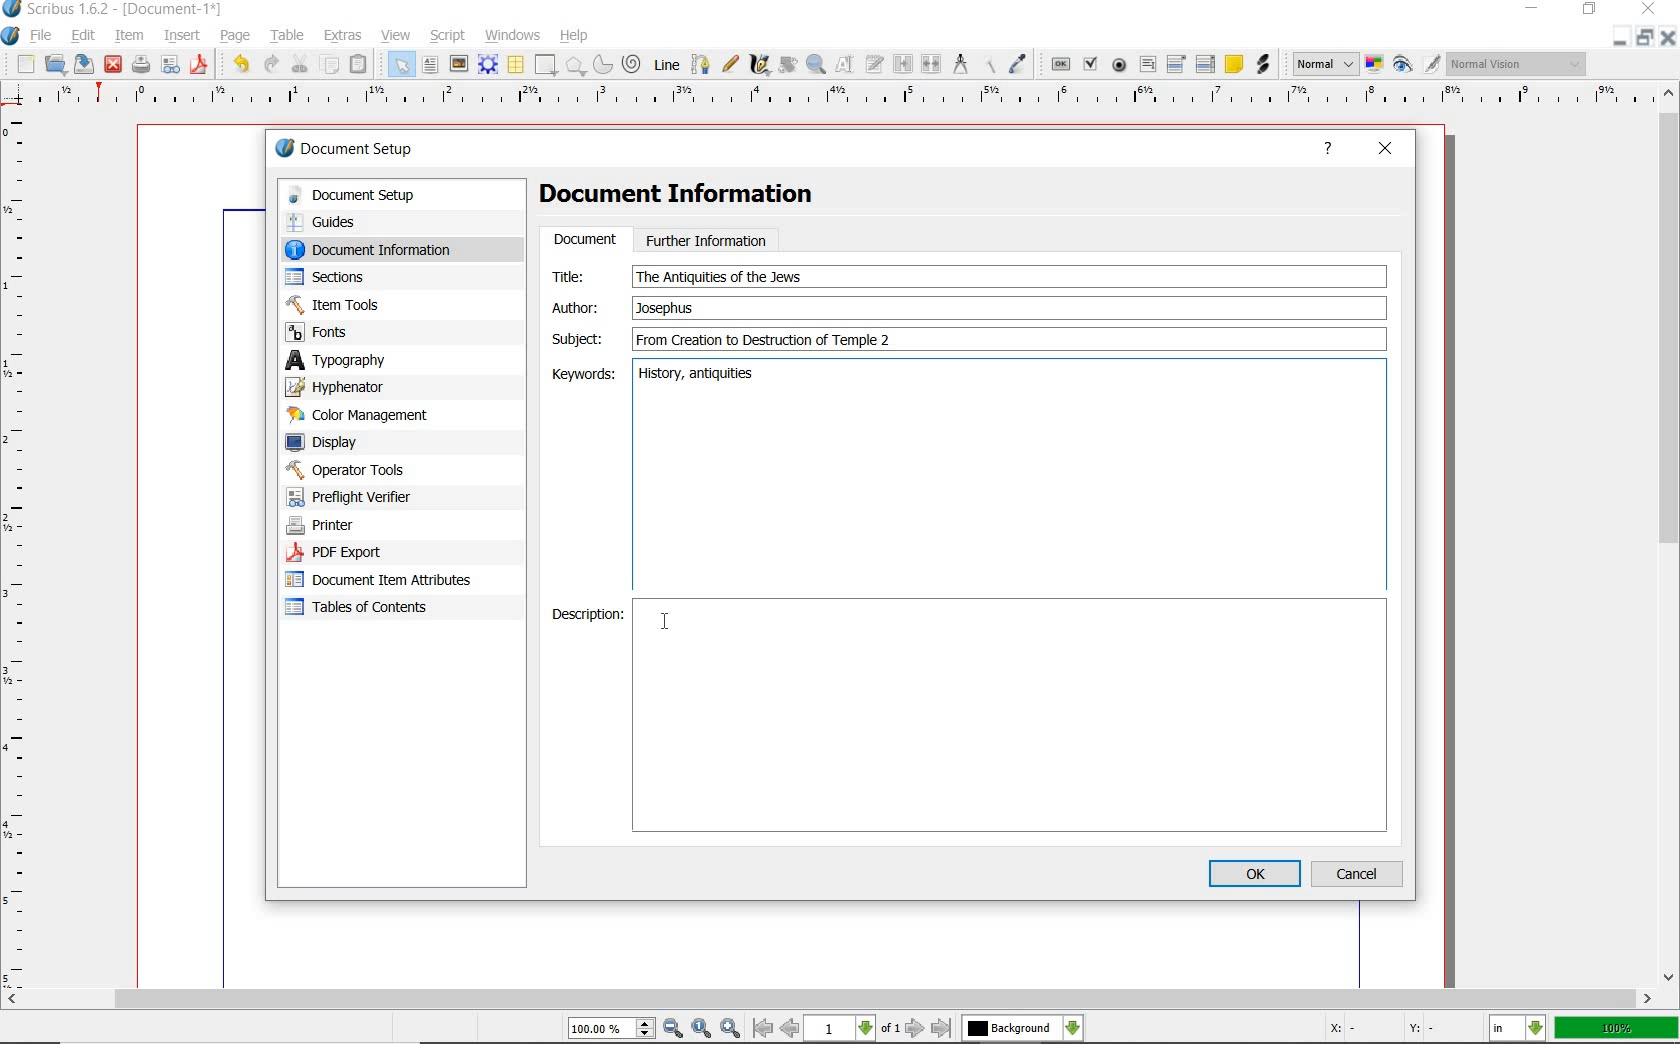 The height and width of the screenshot is (1044, 1680). Describe the element at coordinates (1360, 873) in the screenshot. I see `cancel` at that location.